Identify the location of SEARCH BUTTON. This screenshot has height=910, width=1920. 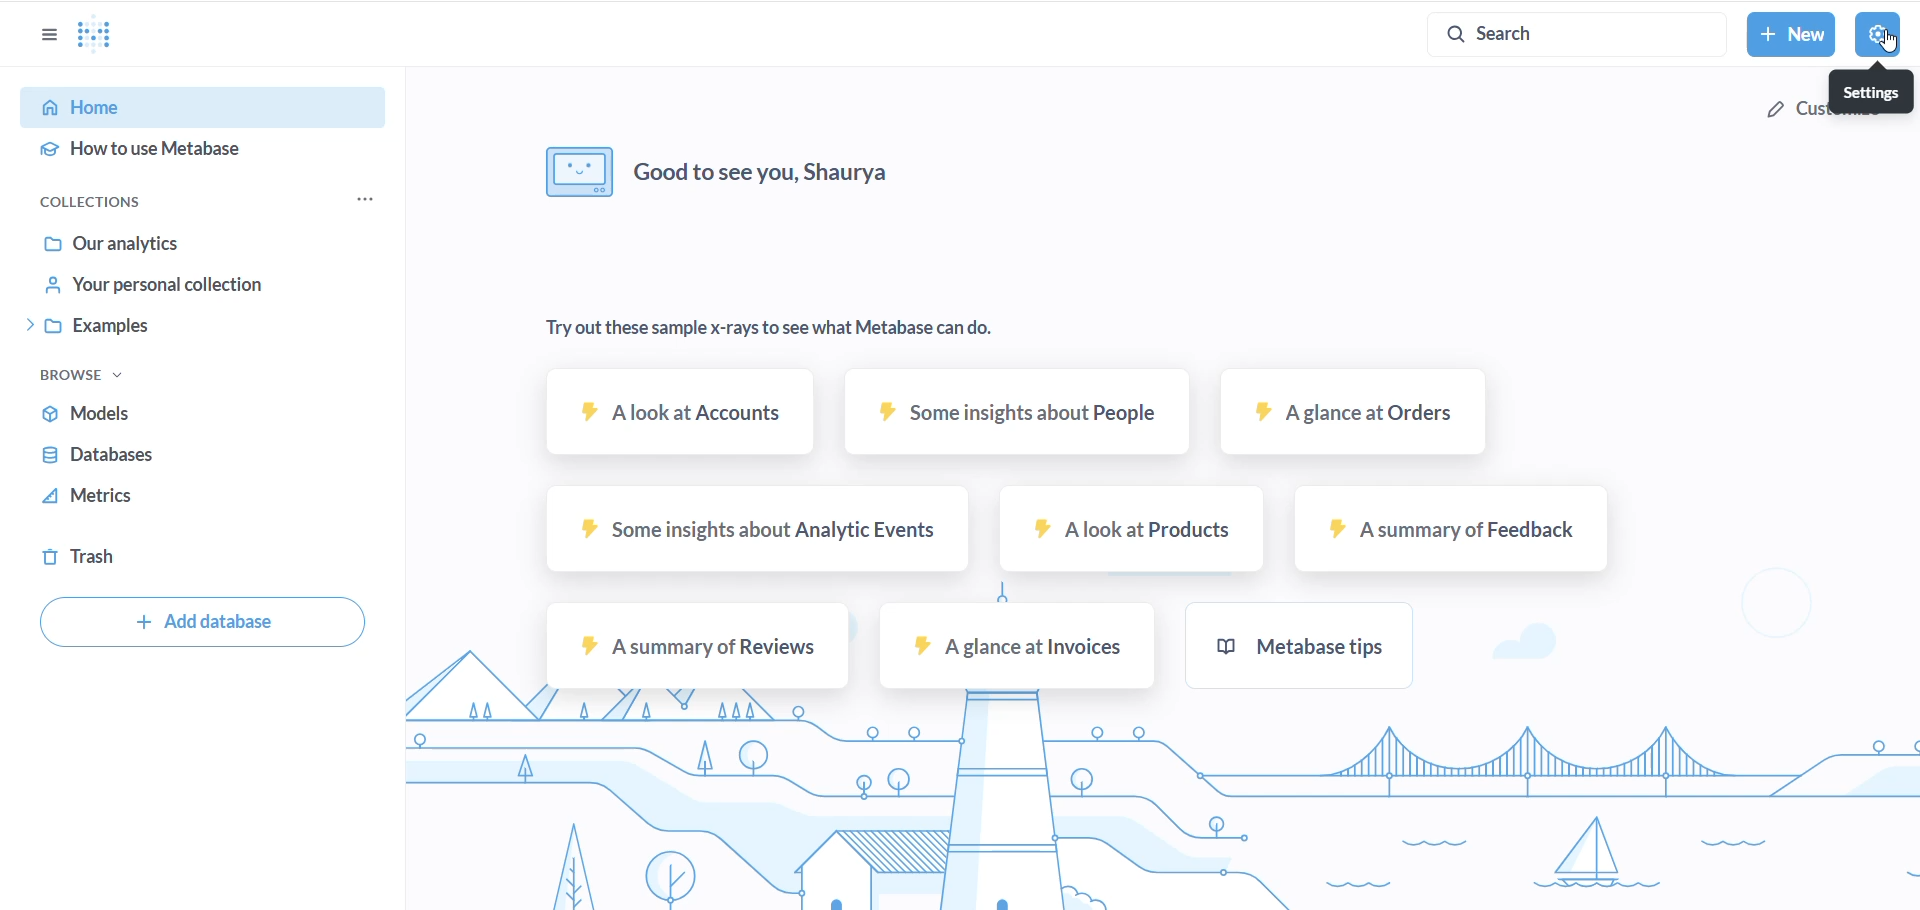
(1568, 33).